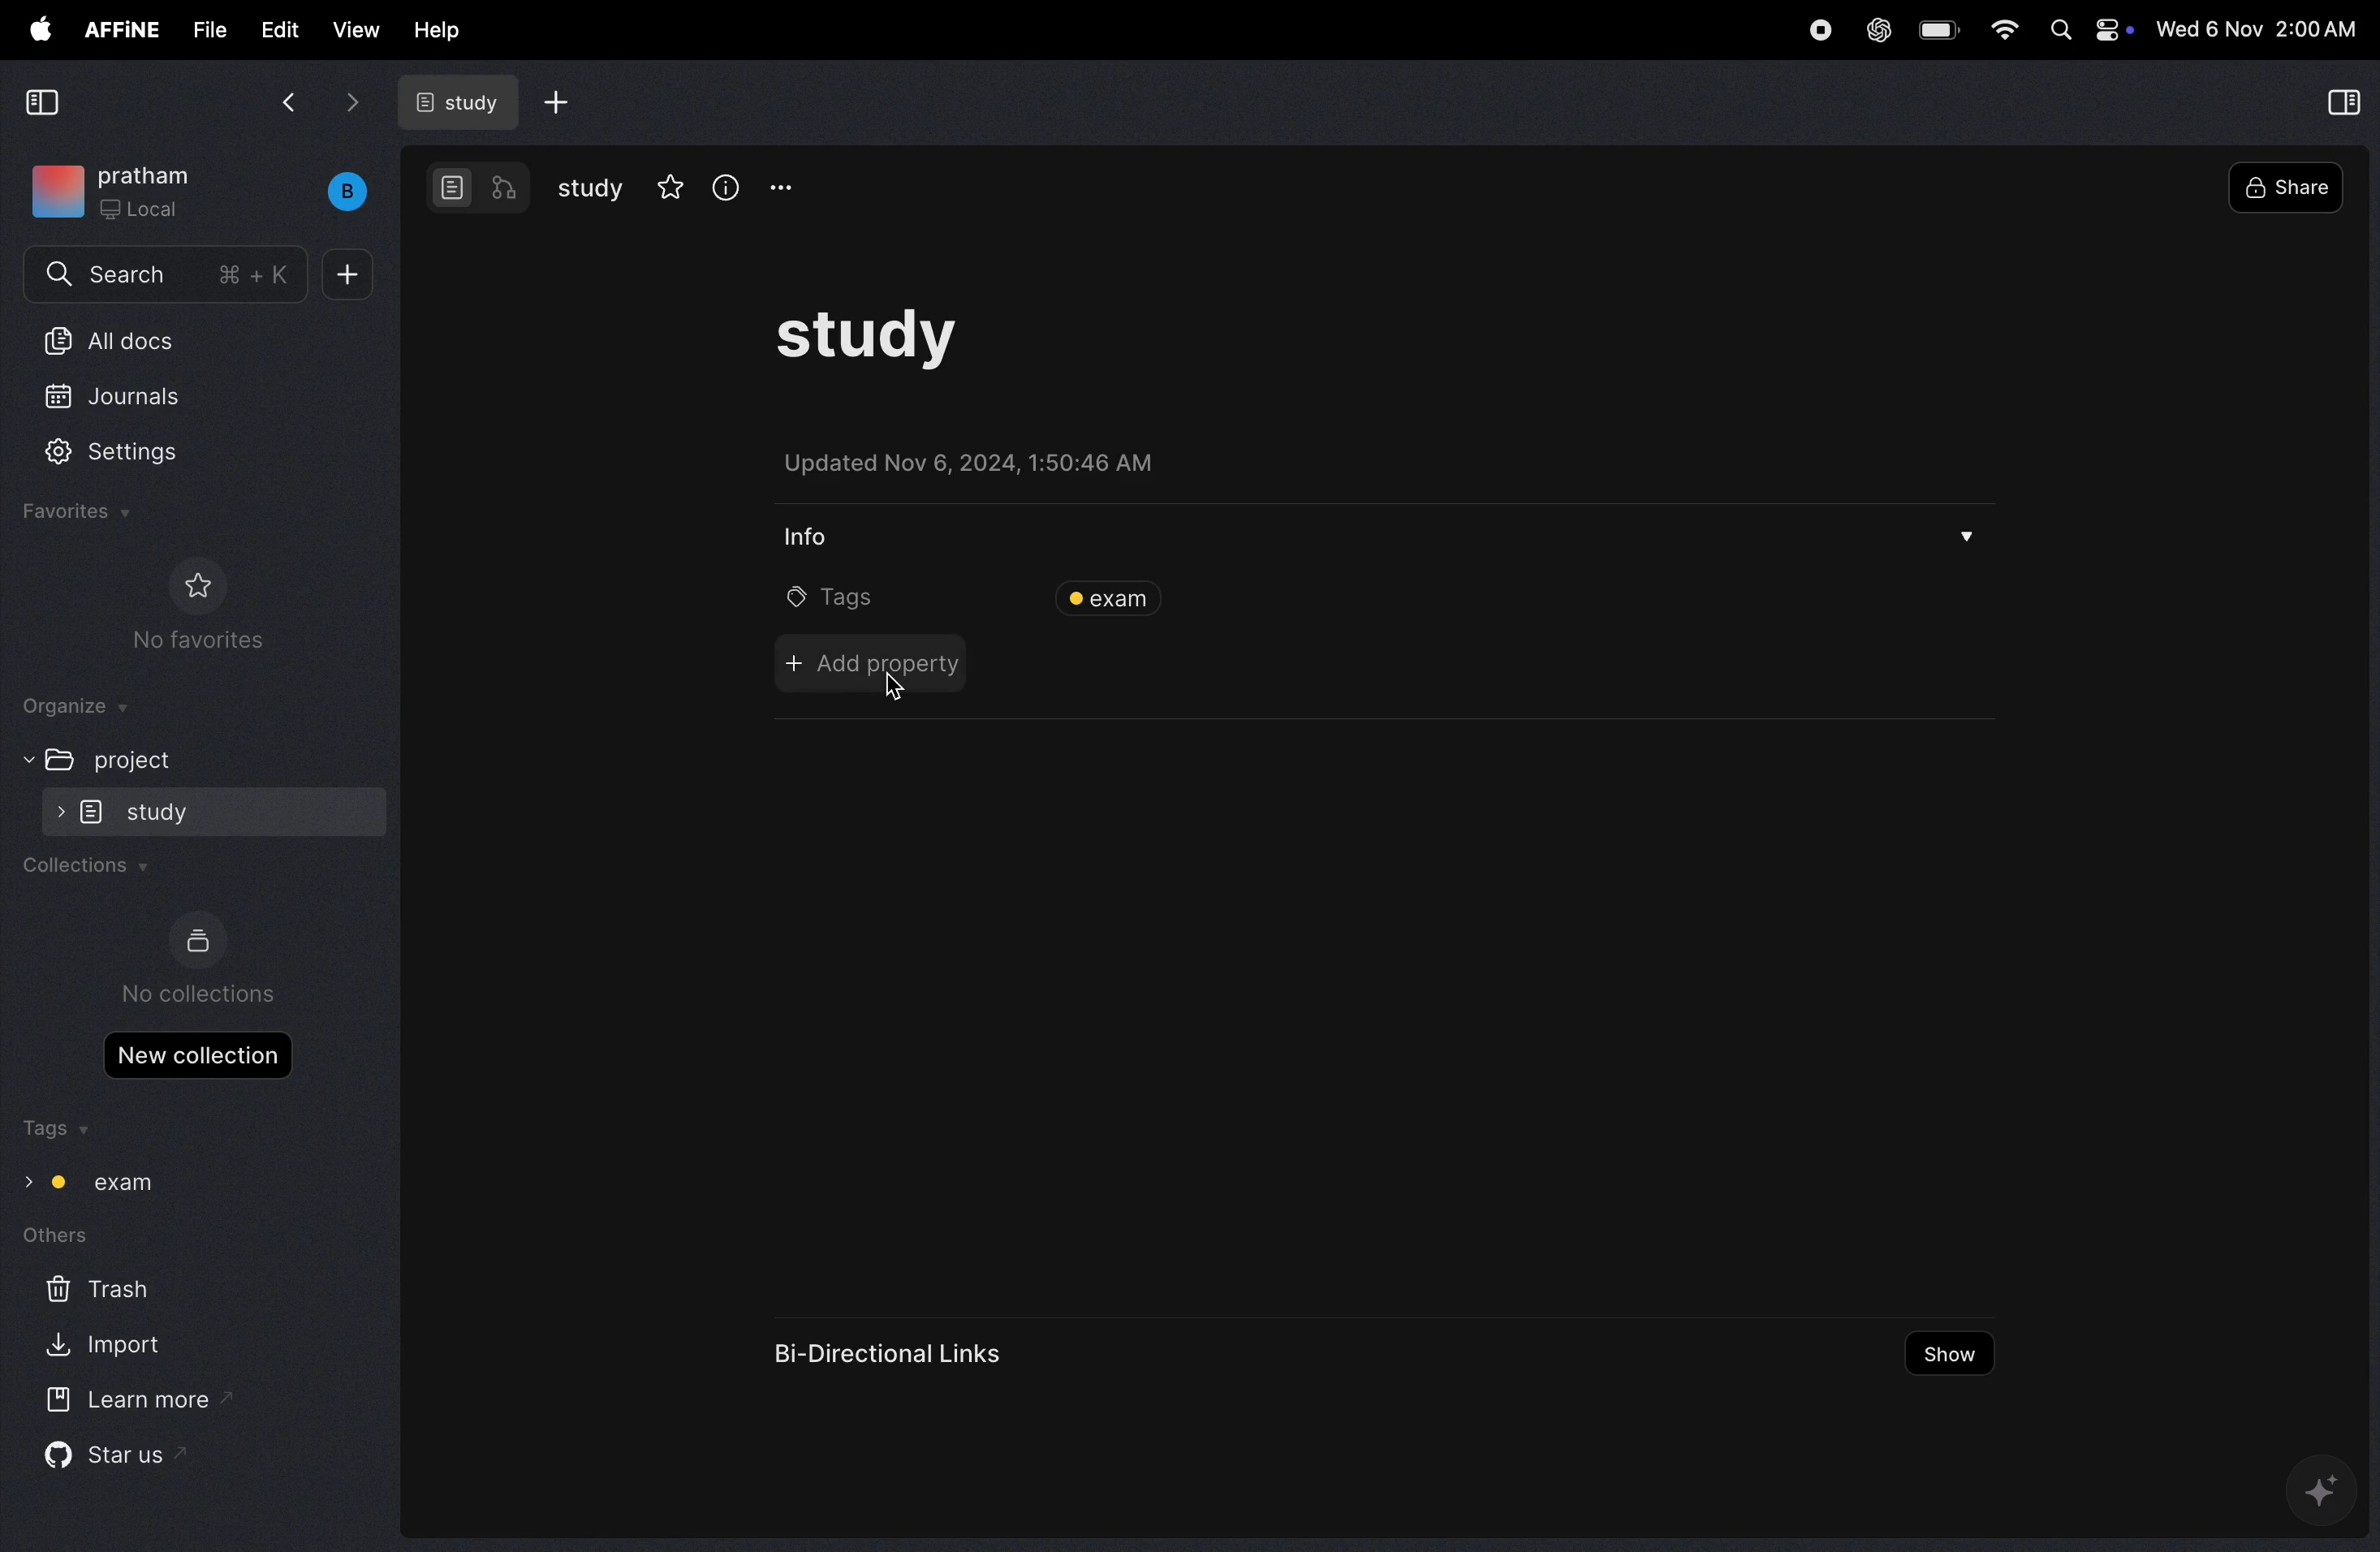  I want to click on show, so click(1949, 1354).